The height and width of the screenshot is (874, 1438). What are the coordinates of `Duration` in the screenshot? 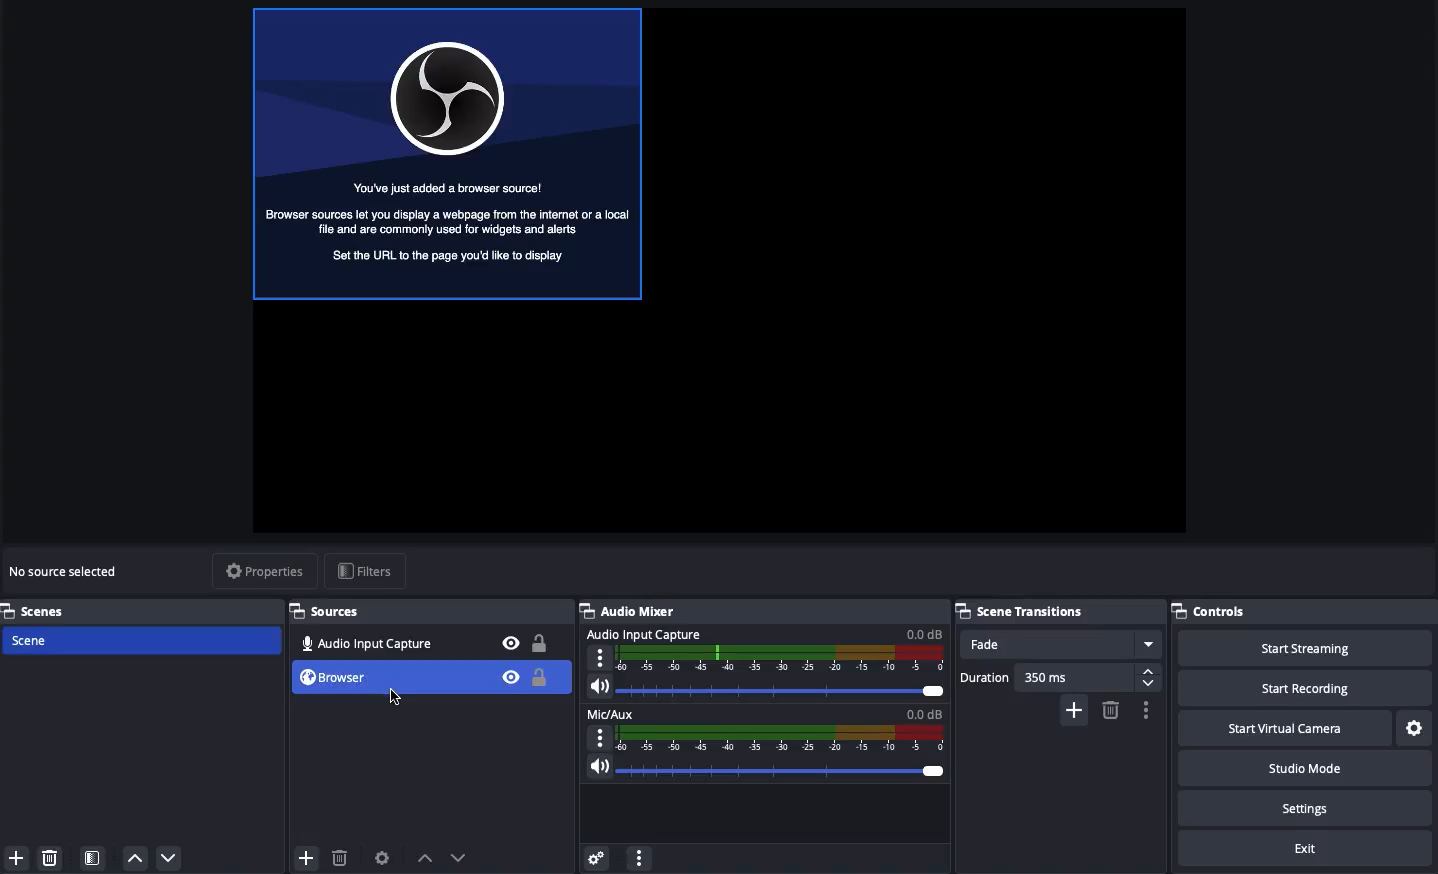 It's located at (1060, 677).